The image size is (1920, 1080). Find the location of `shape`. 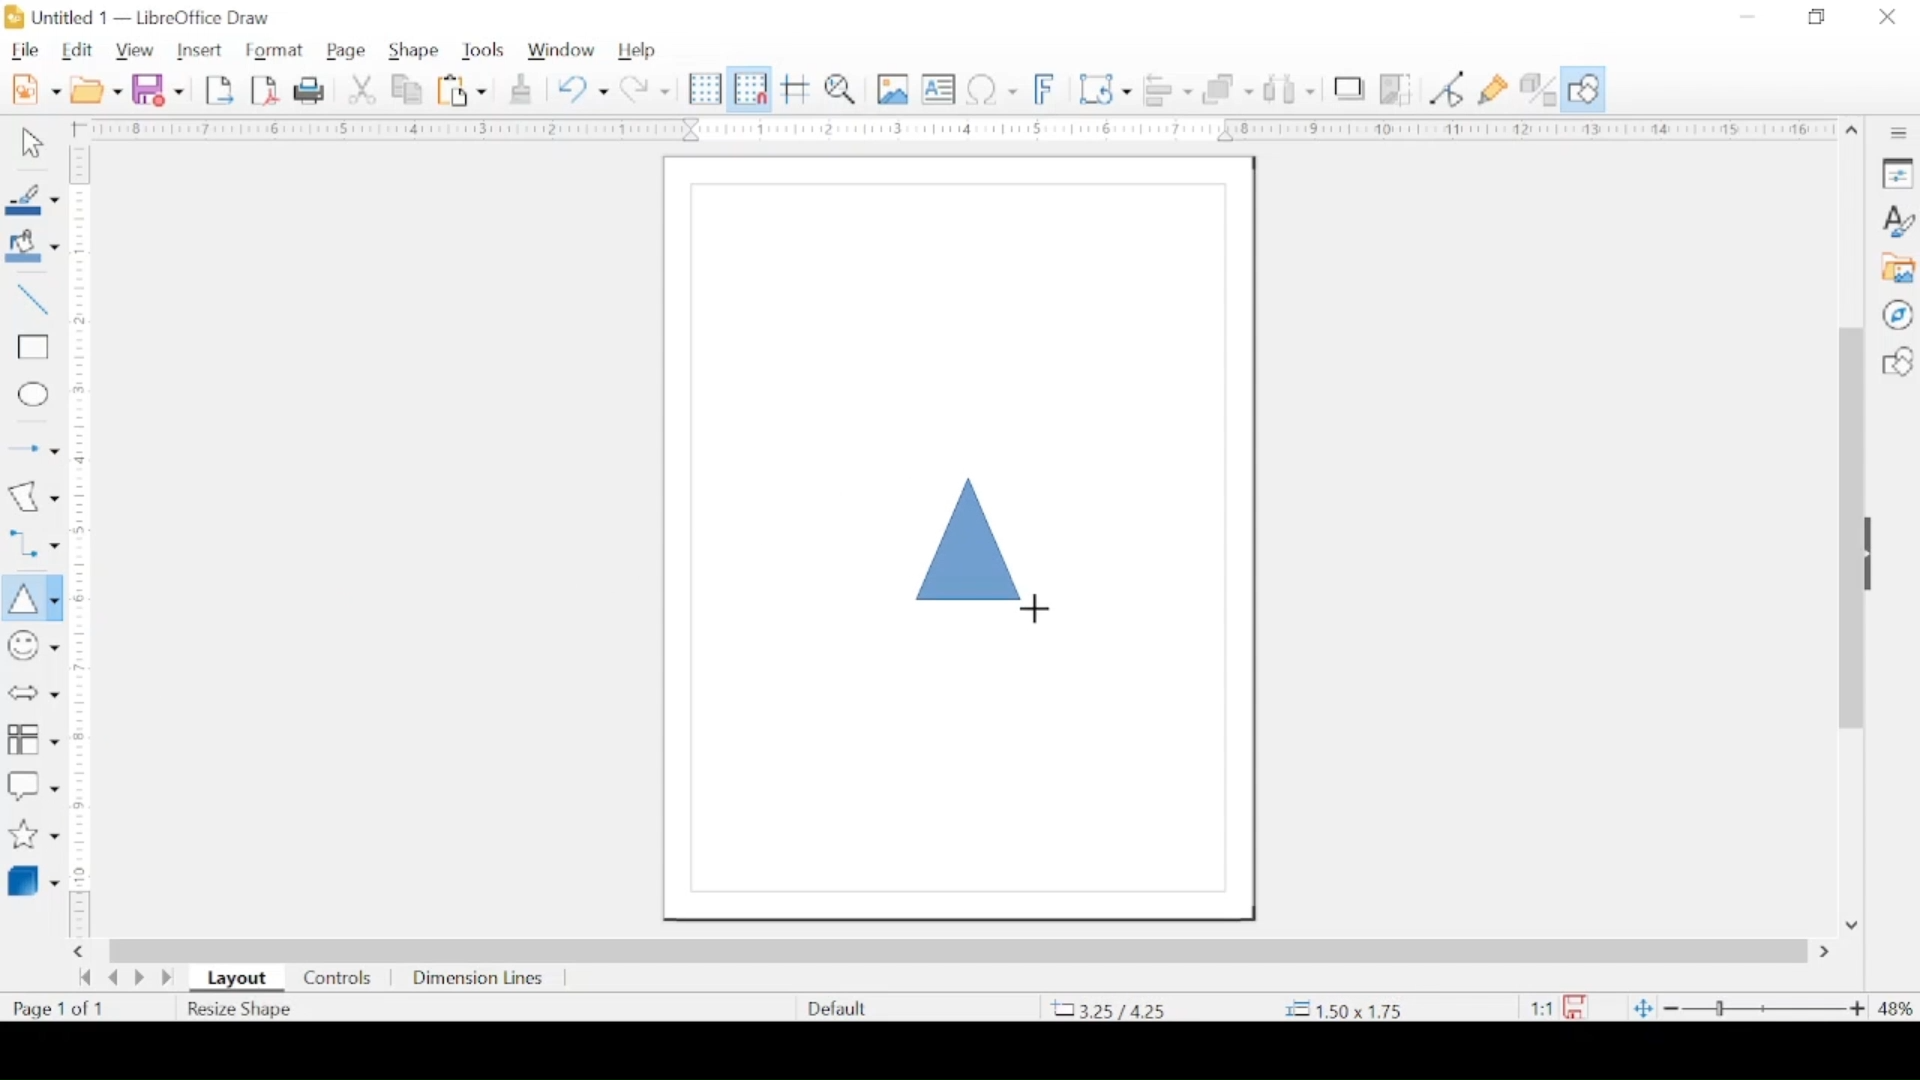

shape is located at coordinates (412, 47).